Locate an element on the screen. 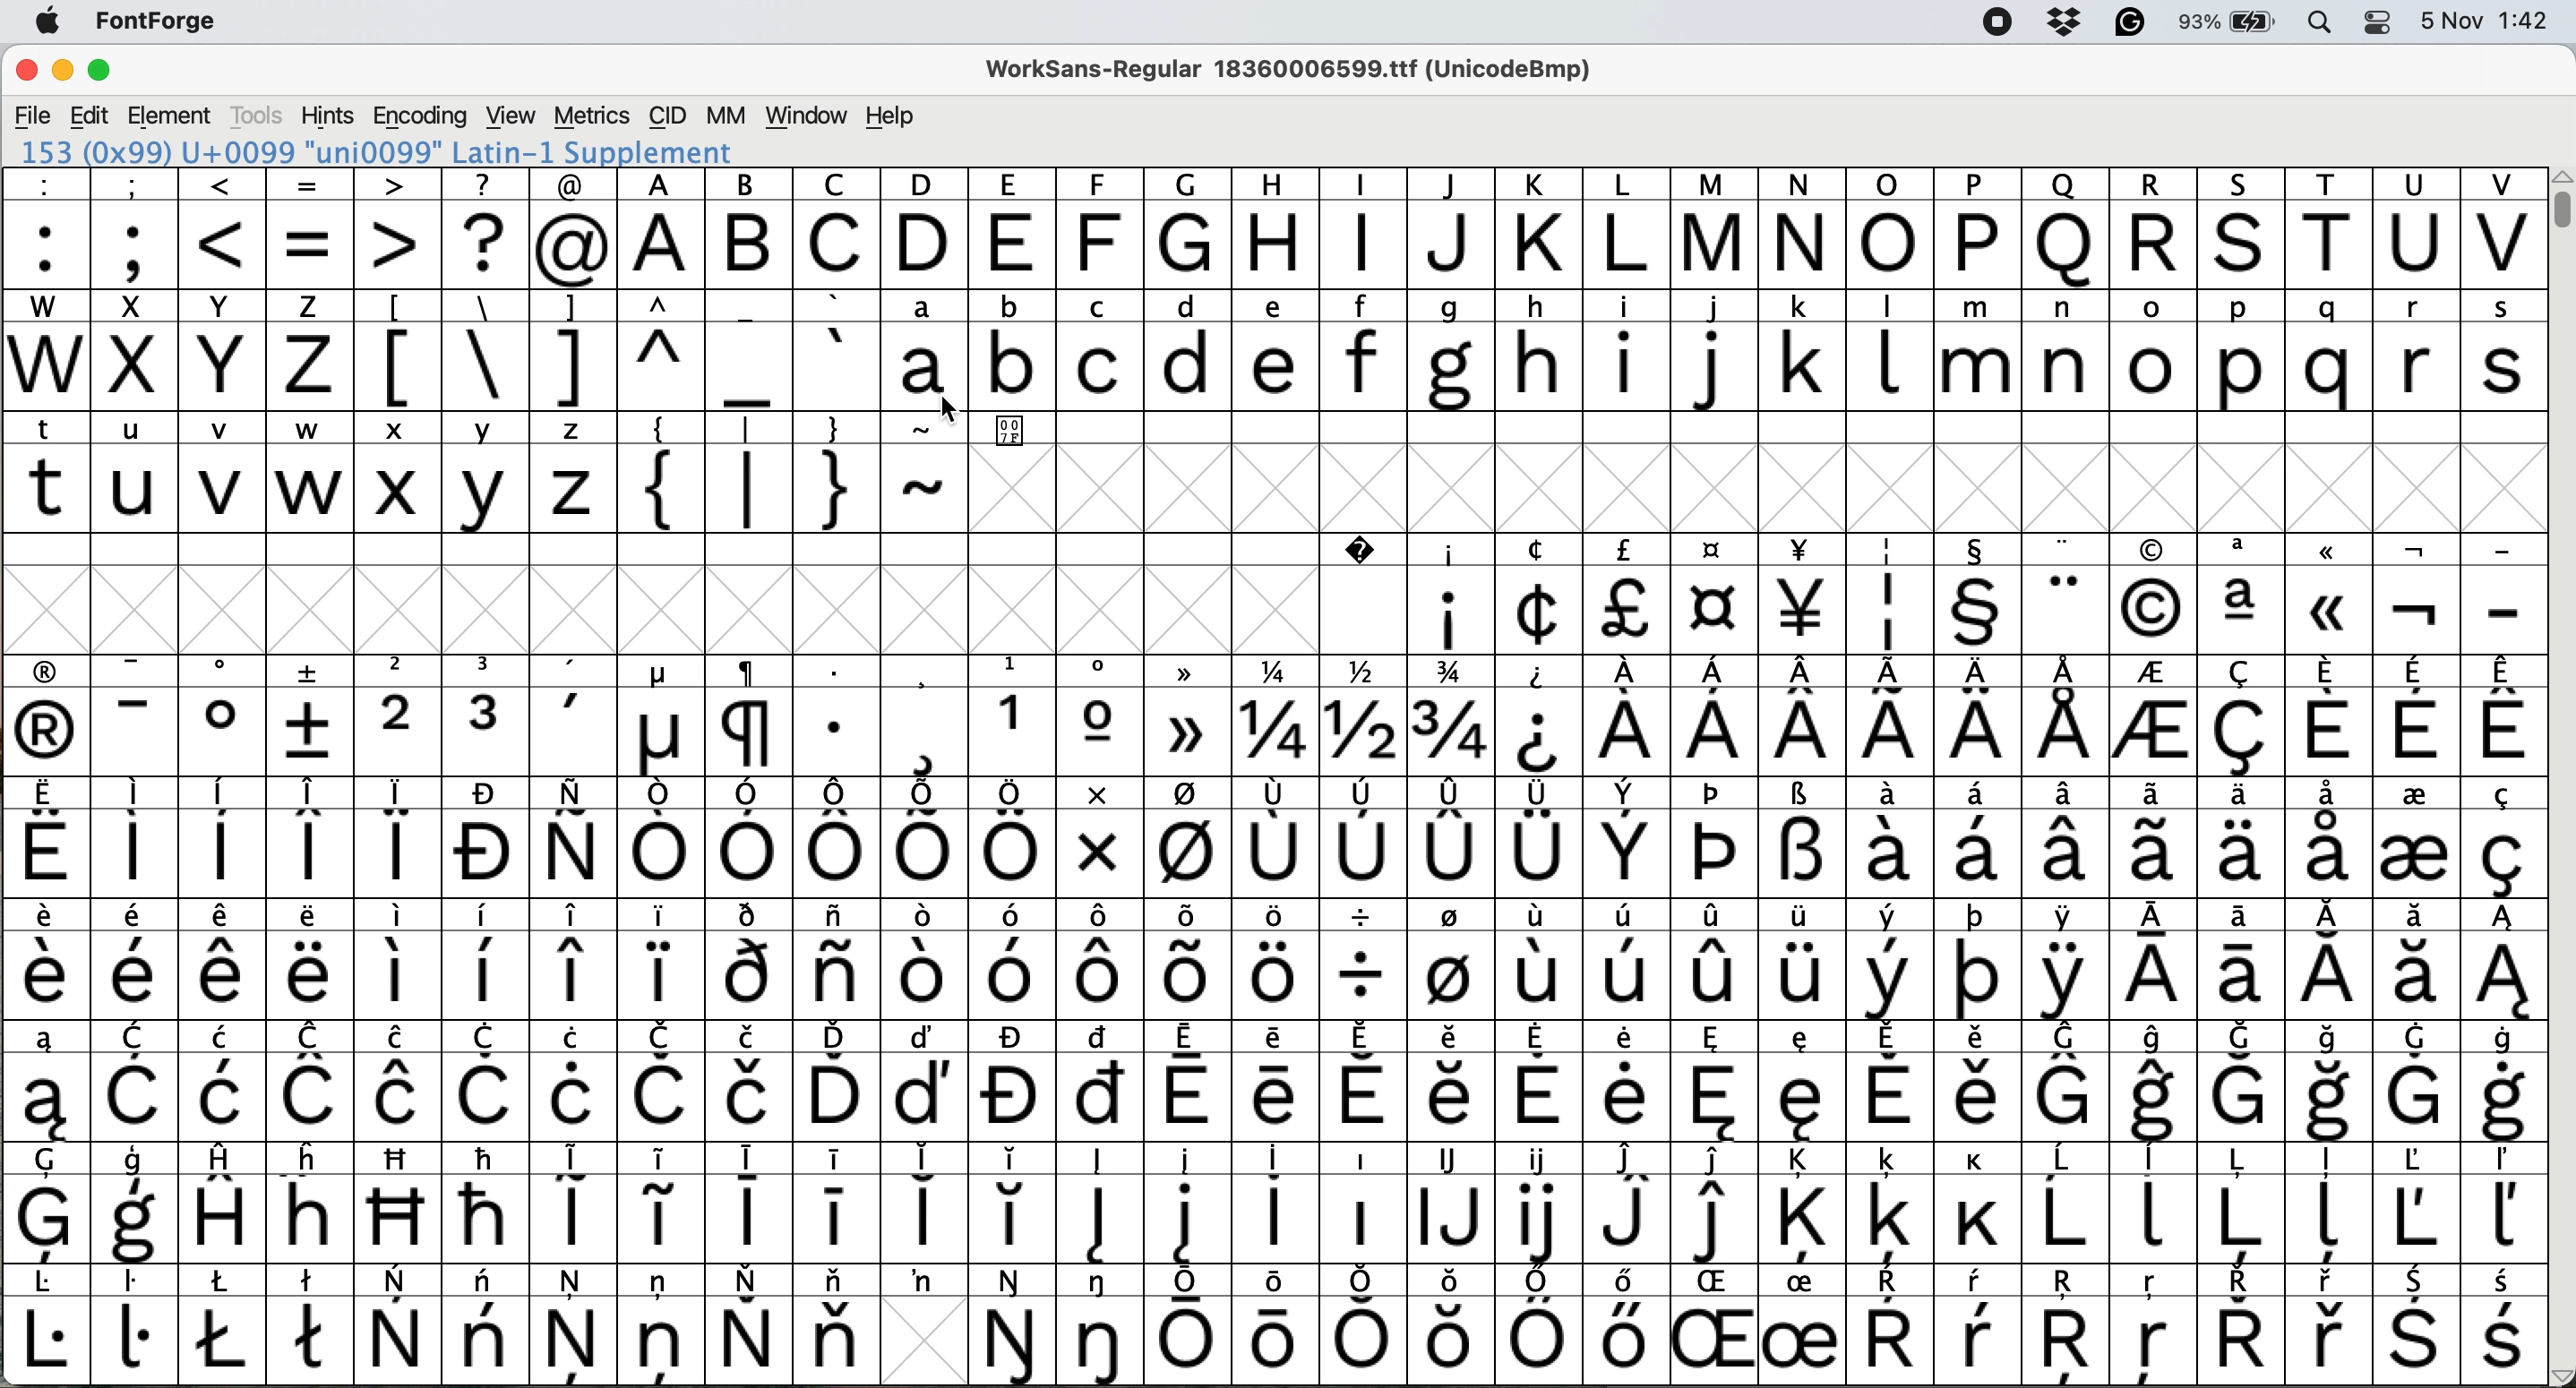 The width and height of the screenshot is (2576, 1388). - is located at coordinates (2504, 596).